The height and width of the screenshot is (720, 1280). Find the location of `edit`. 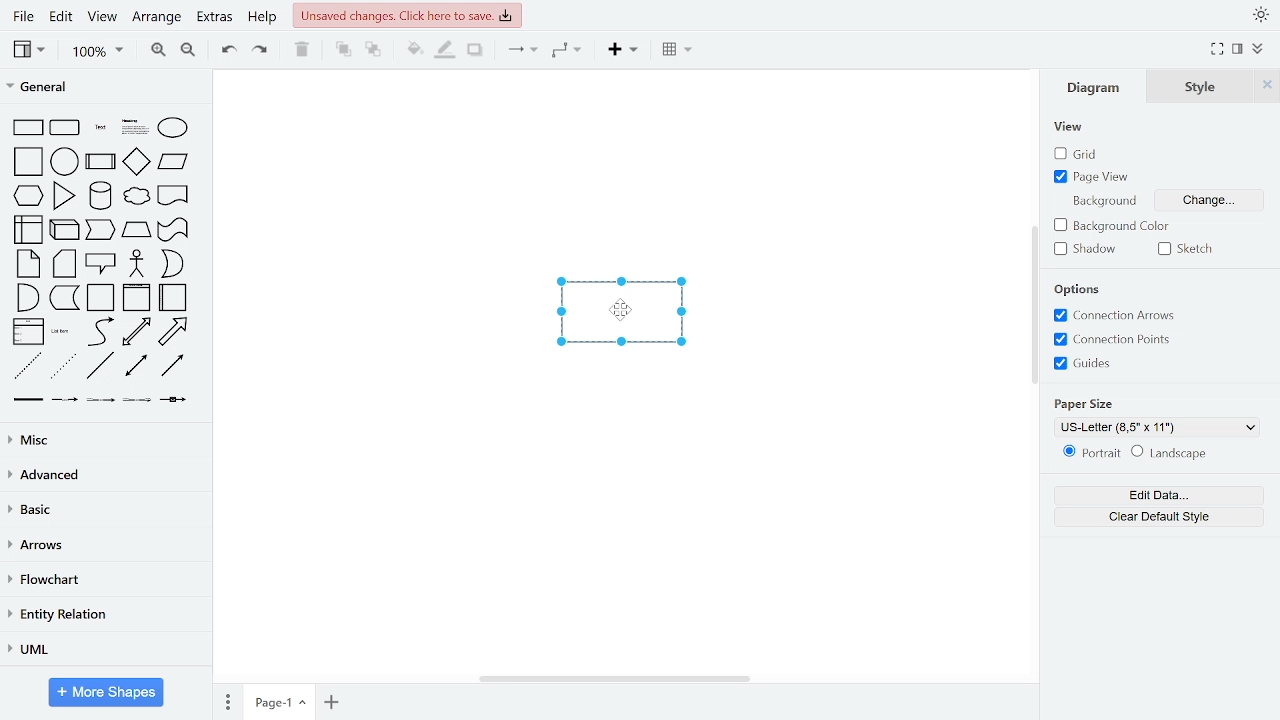

edit is located at coordinates (64, 16).